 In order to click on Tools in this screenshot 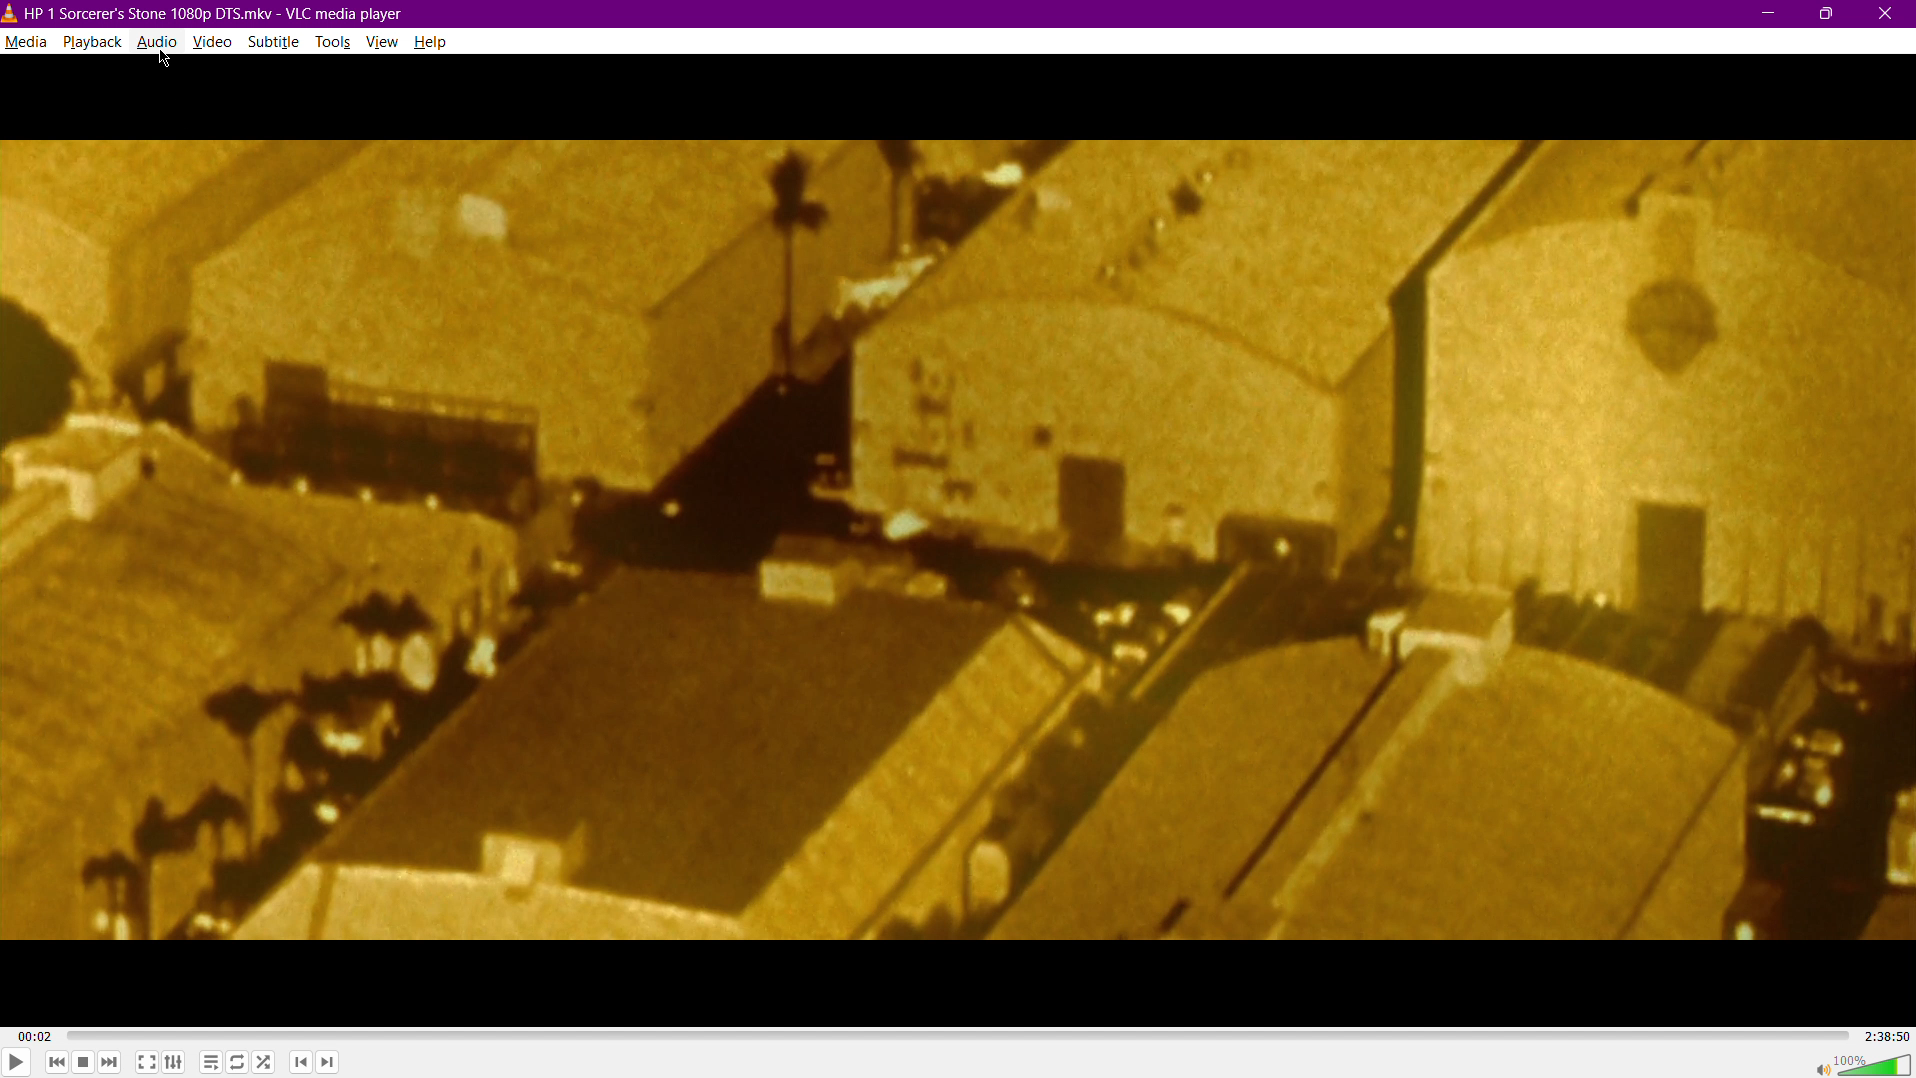, I will do `click(336, 43)`.